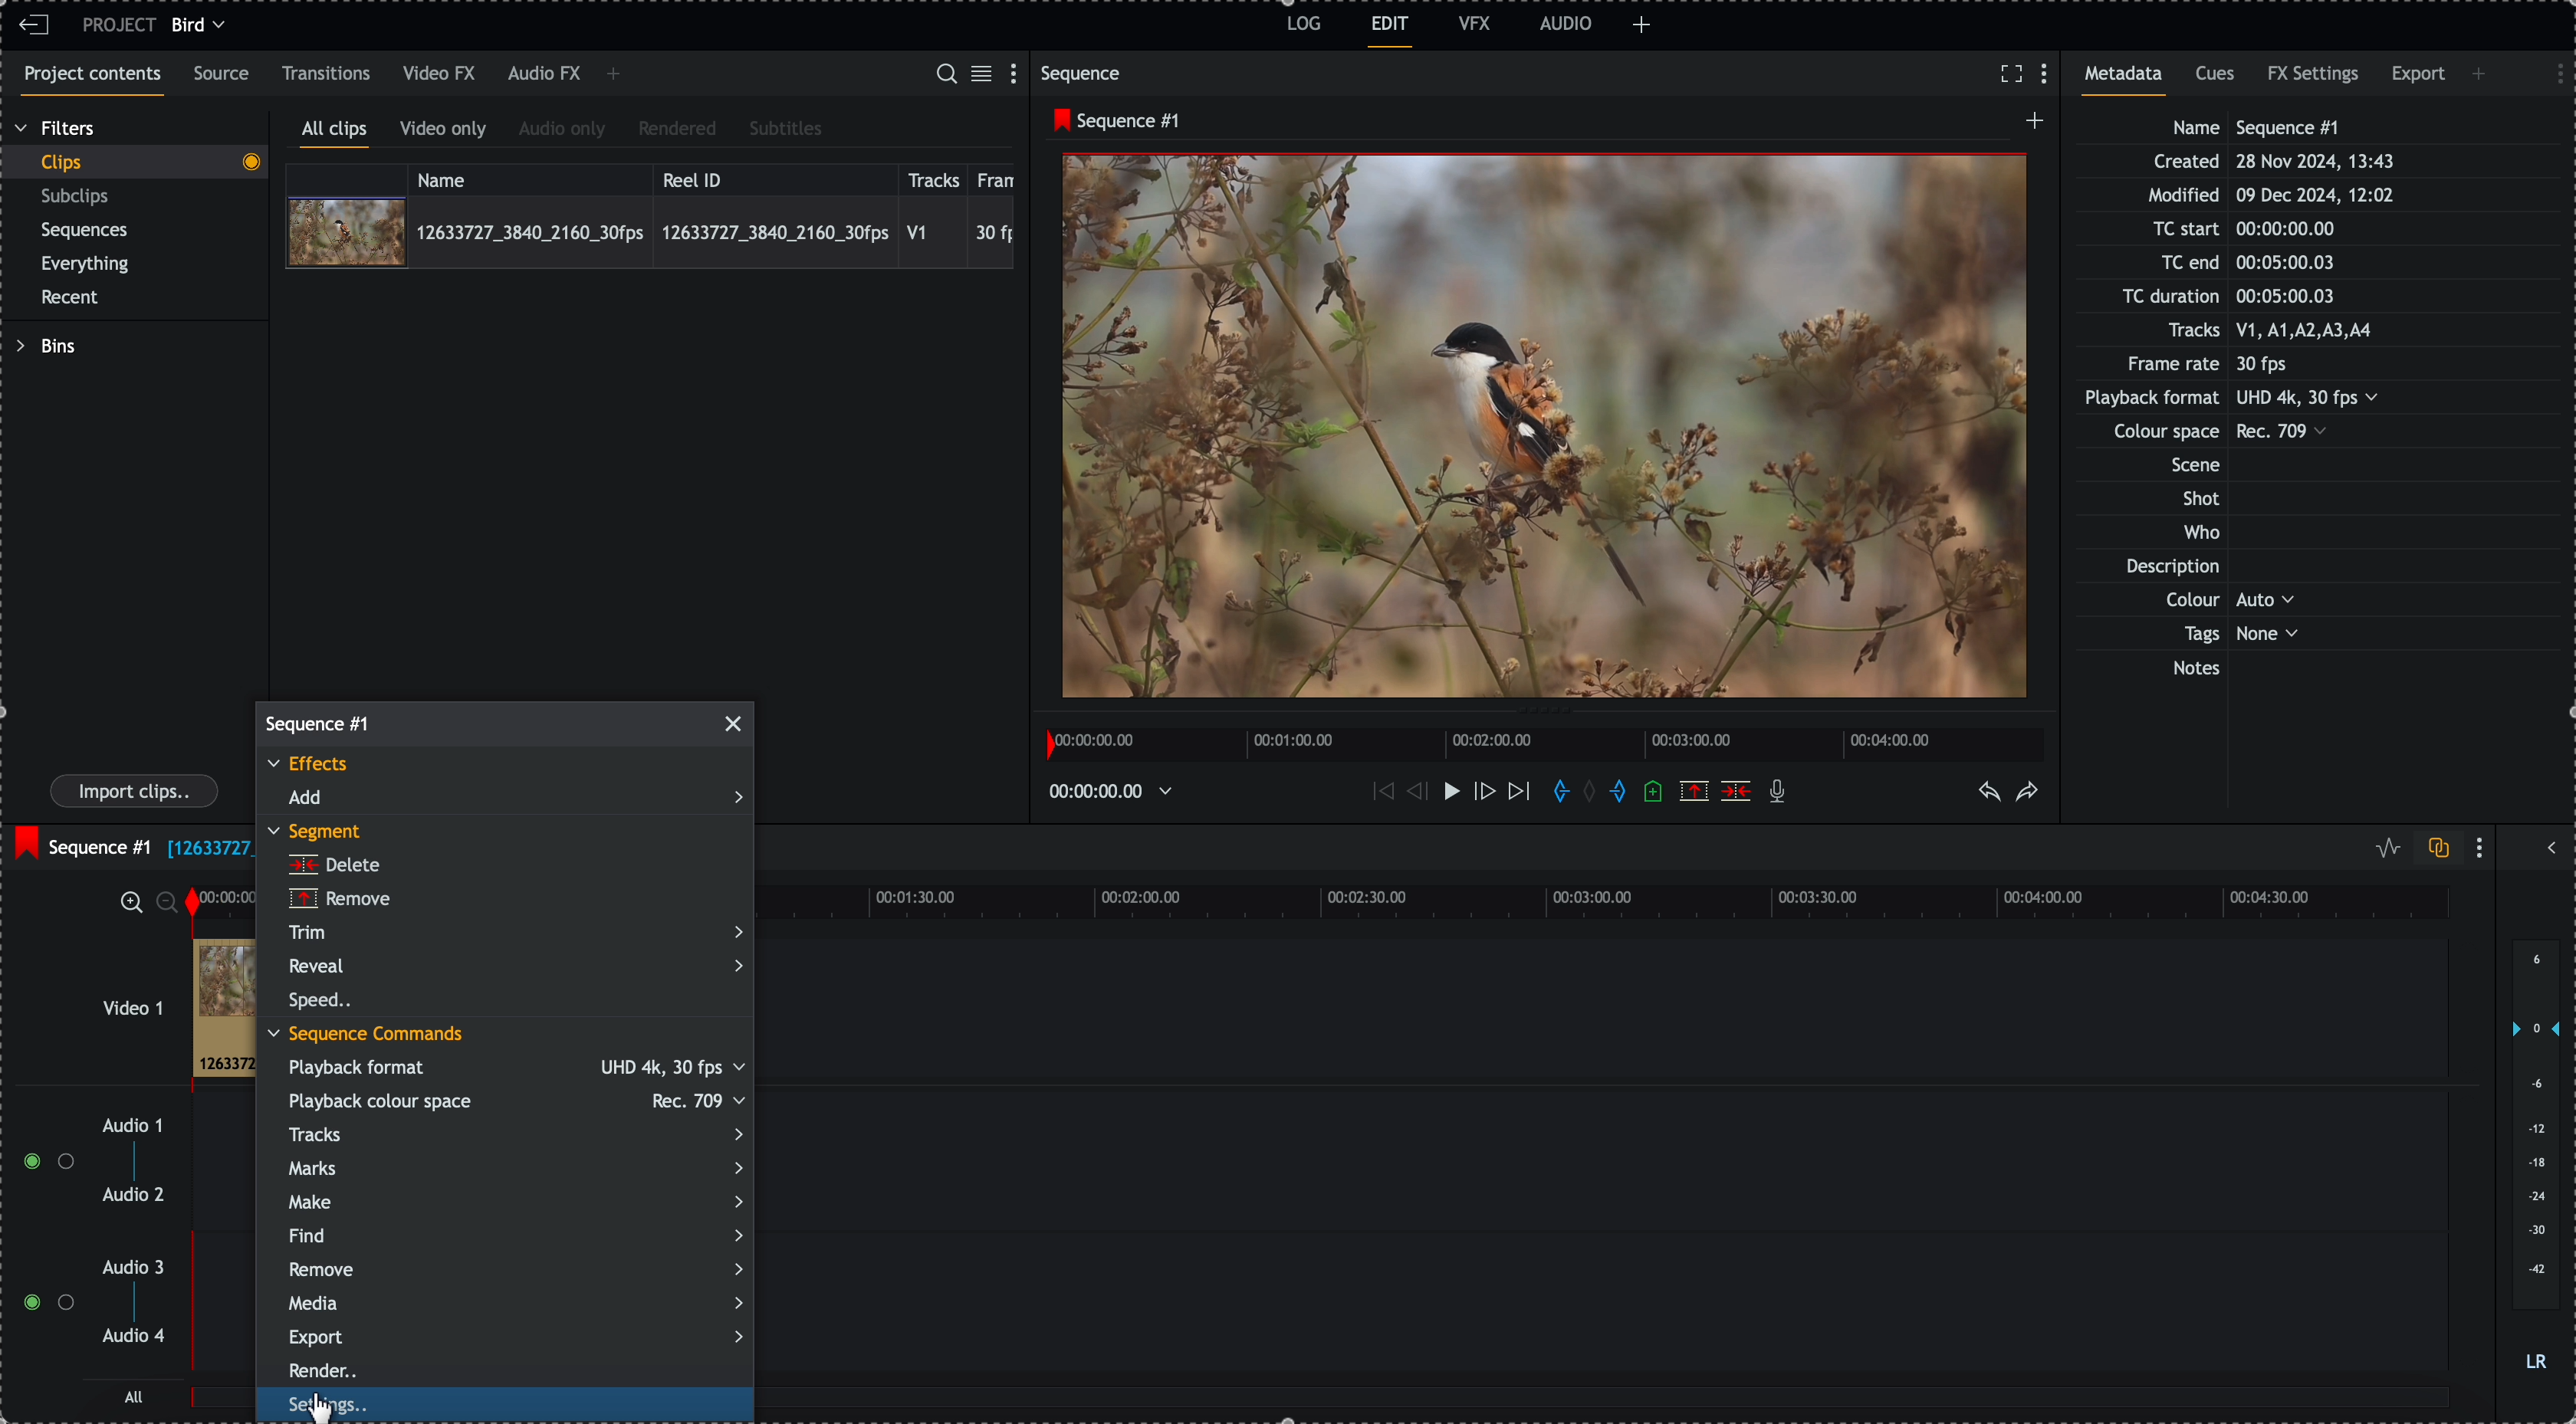  Describe the element at coordinates (613, 76) in the screenshot. I see `add panel` at that location.